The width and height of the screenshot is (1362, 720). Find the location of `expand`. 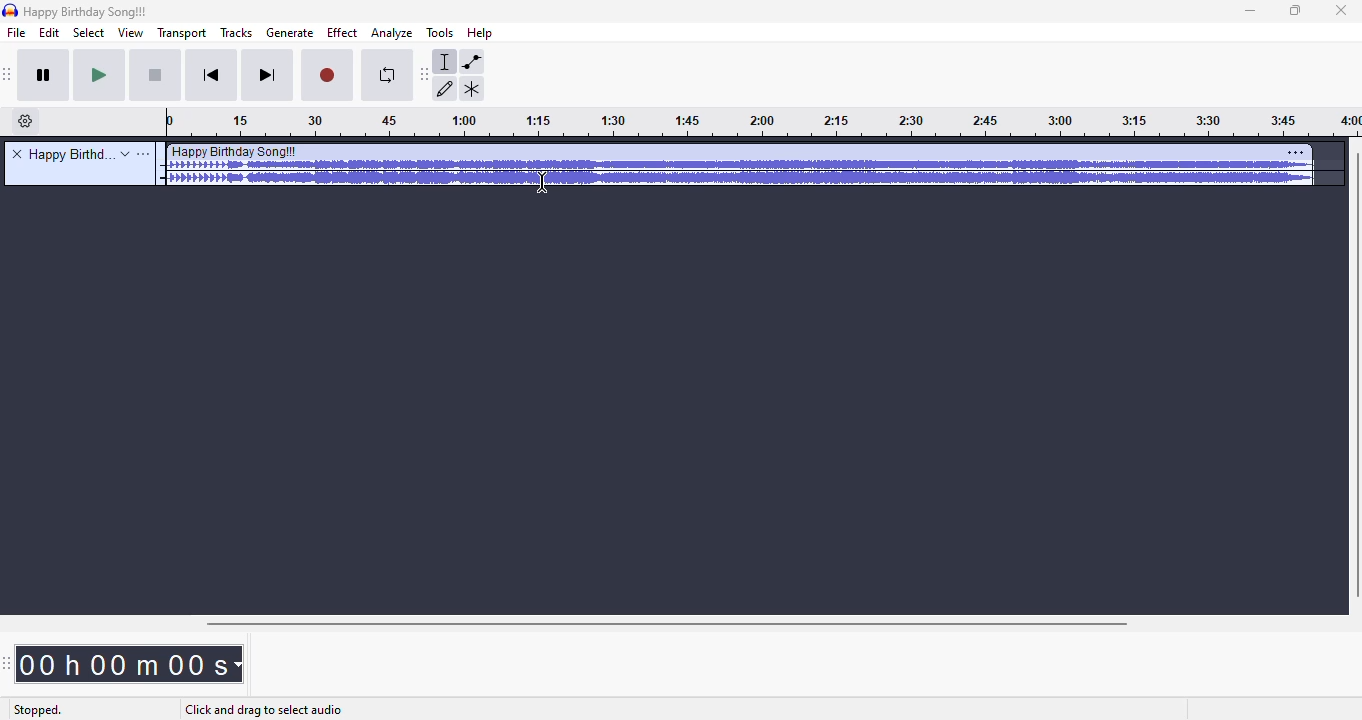

expand is located at coordinates (125, 154).